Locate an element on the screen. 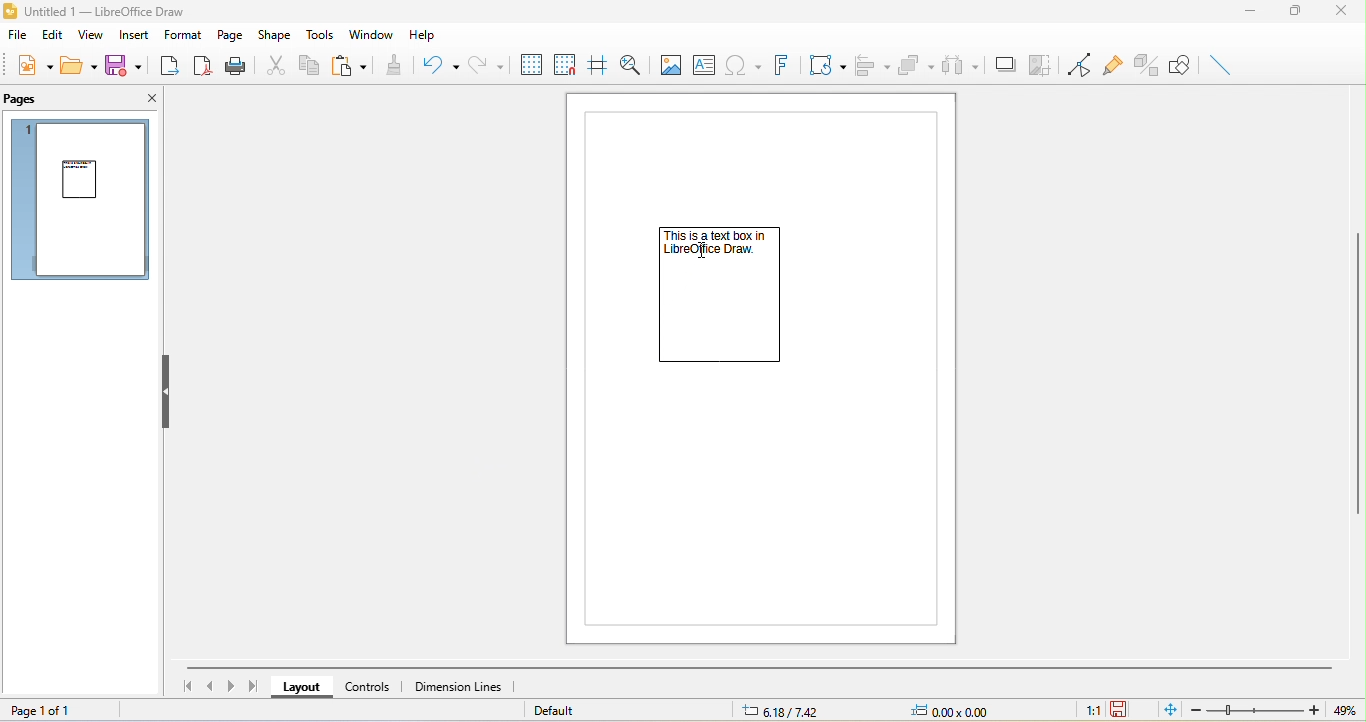 The width and height of the screenshot is (1366, 722). gluepoint function is located at coordinates (1115, 63).